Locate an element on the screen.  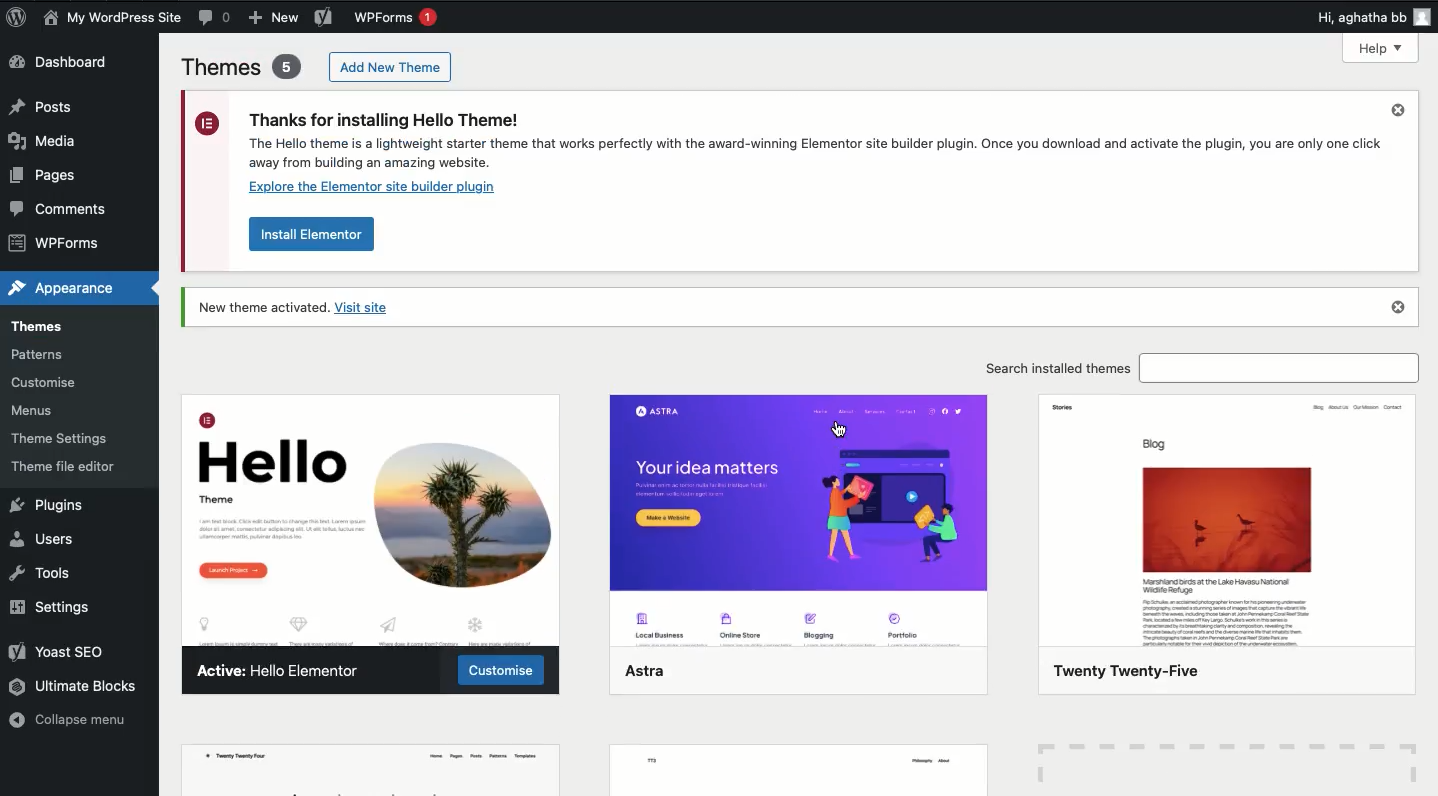
Help is located at coordinates (1380, 49).